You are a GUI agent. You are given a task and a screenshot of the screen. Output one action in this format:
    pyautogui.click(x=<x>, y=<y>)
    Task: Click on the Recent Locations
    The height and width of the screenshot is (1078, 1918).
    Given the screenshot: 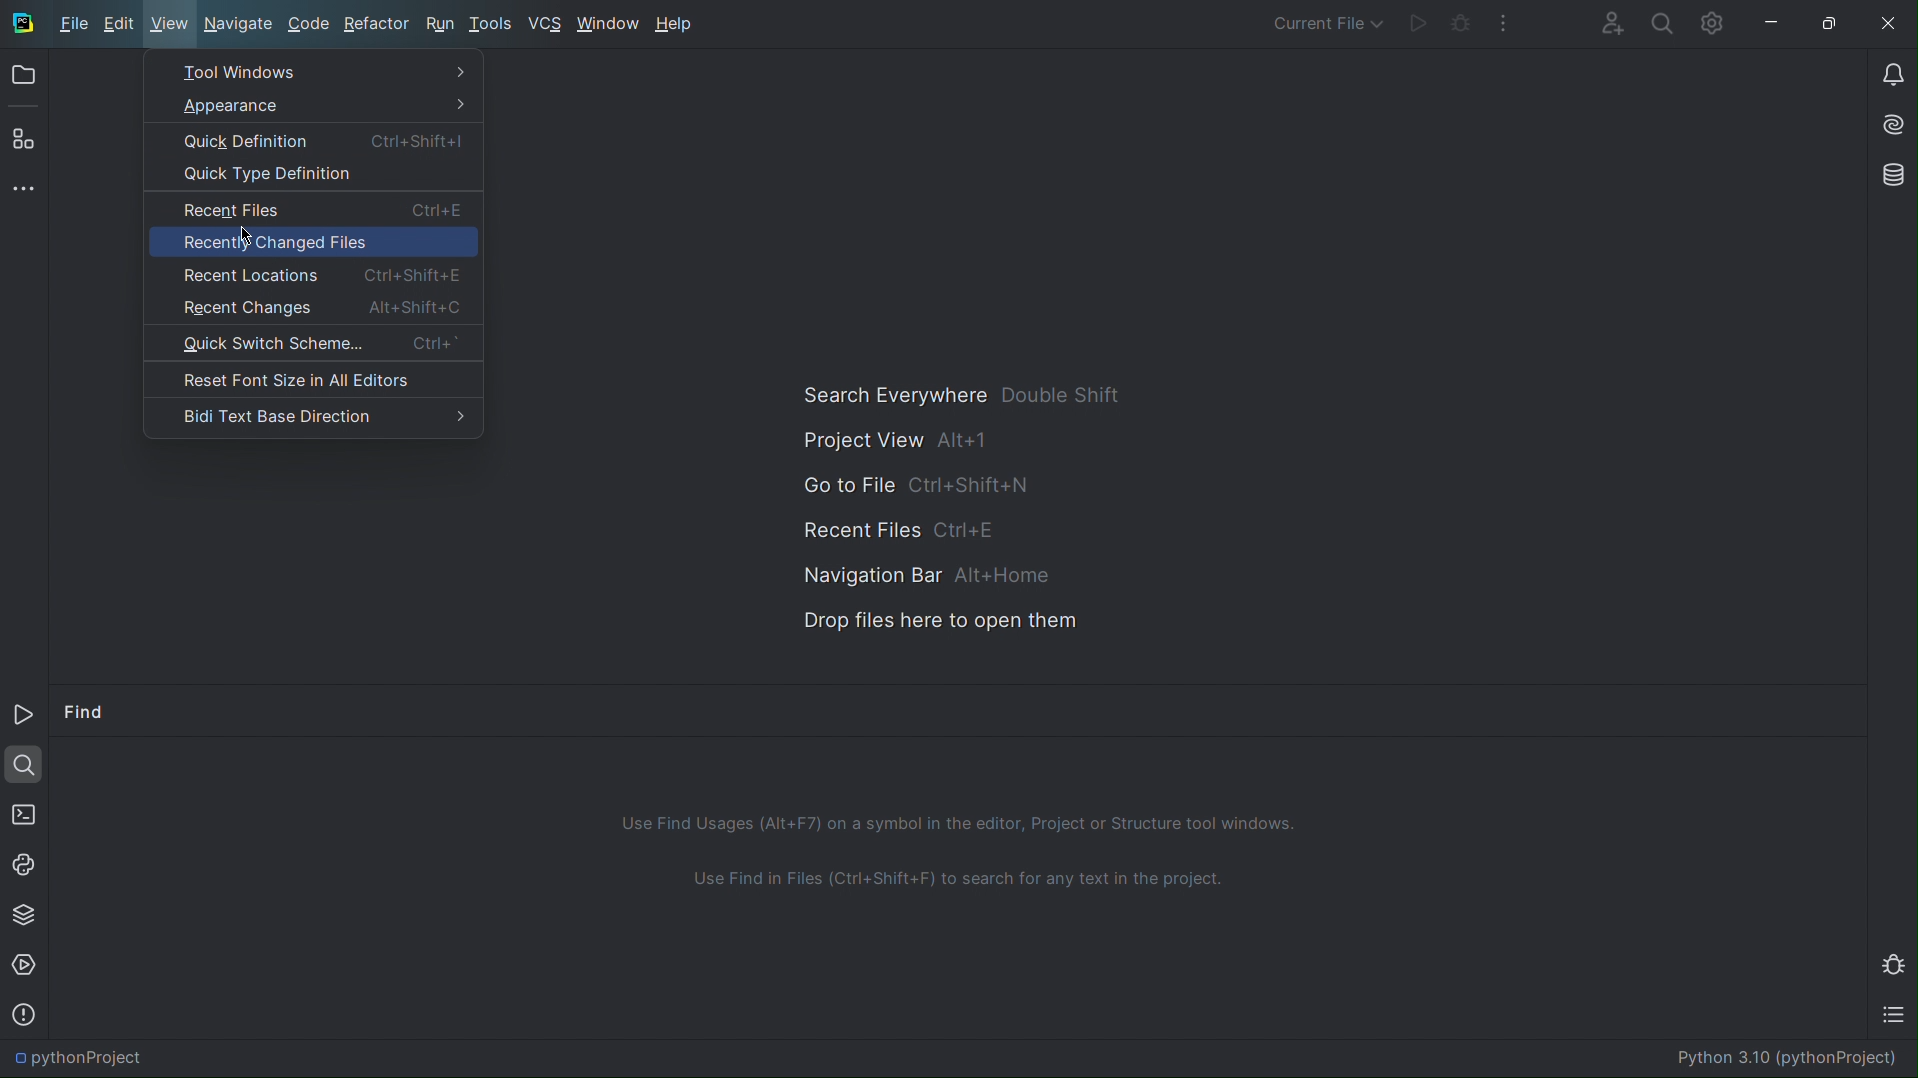 What is the action you would take?
    pyautogui.click(x=310, y=273)
    